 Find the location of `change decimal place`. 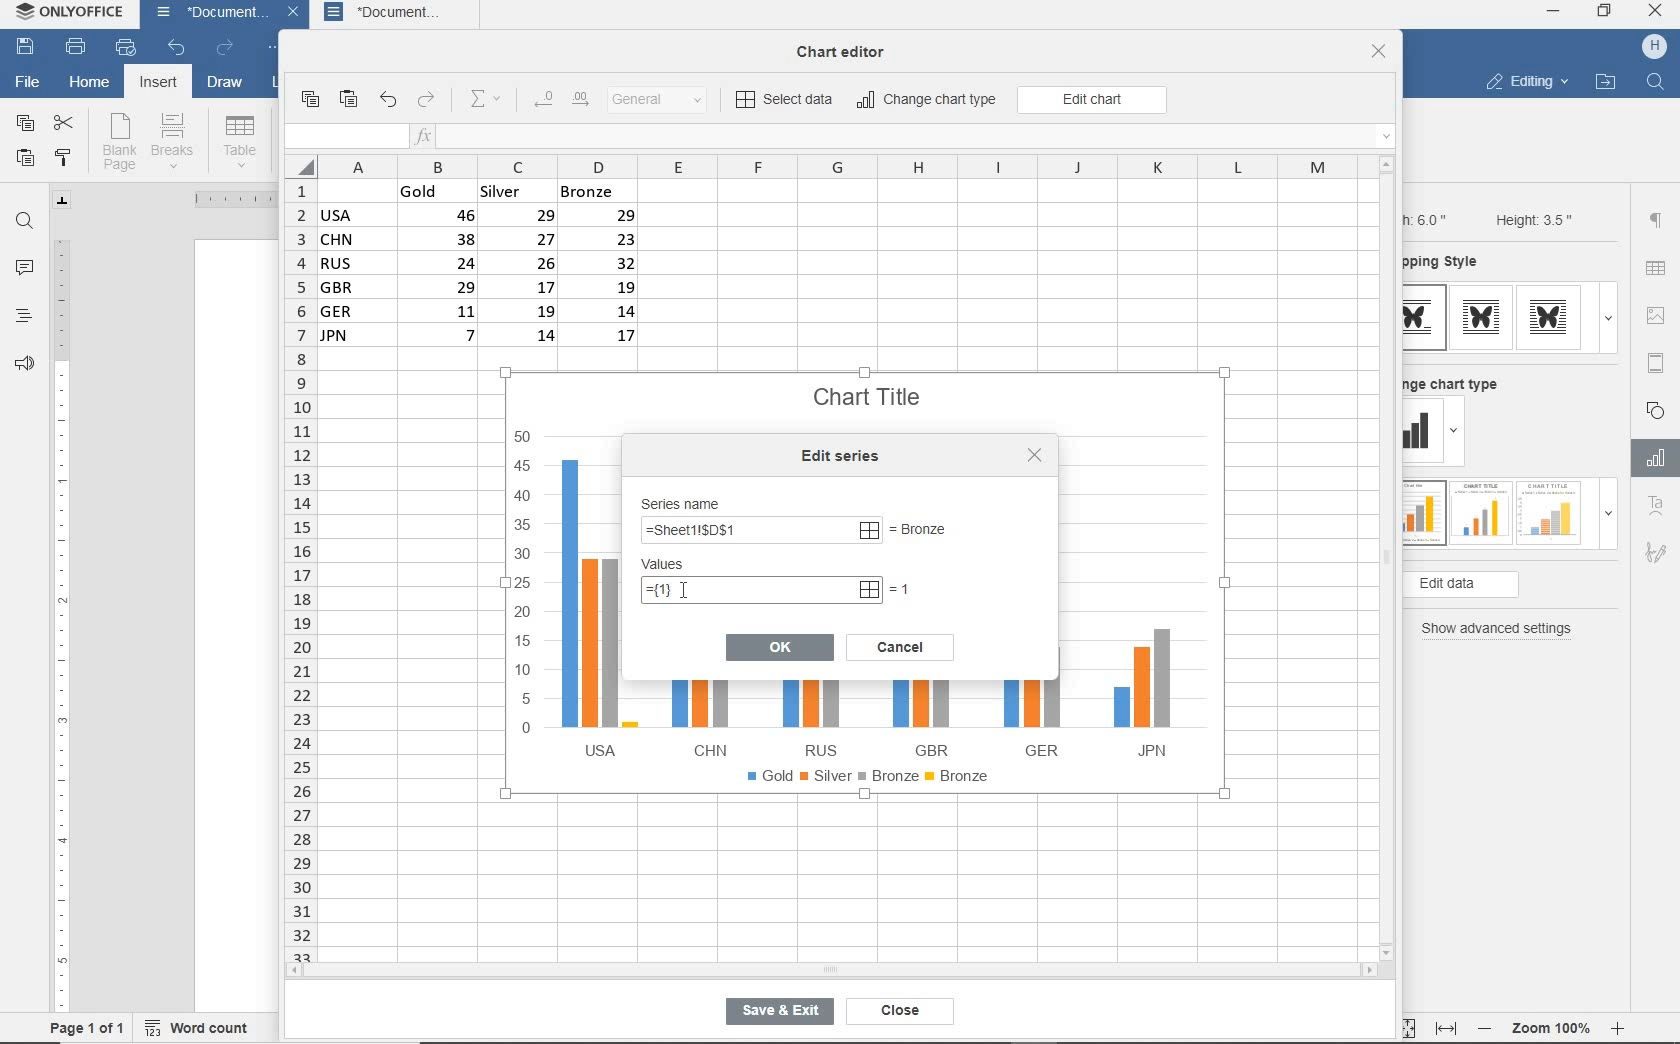

change decimal place is located at coordinates (560, 100).